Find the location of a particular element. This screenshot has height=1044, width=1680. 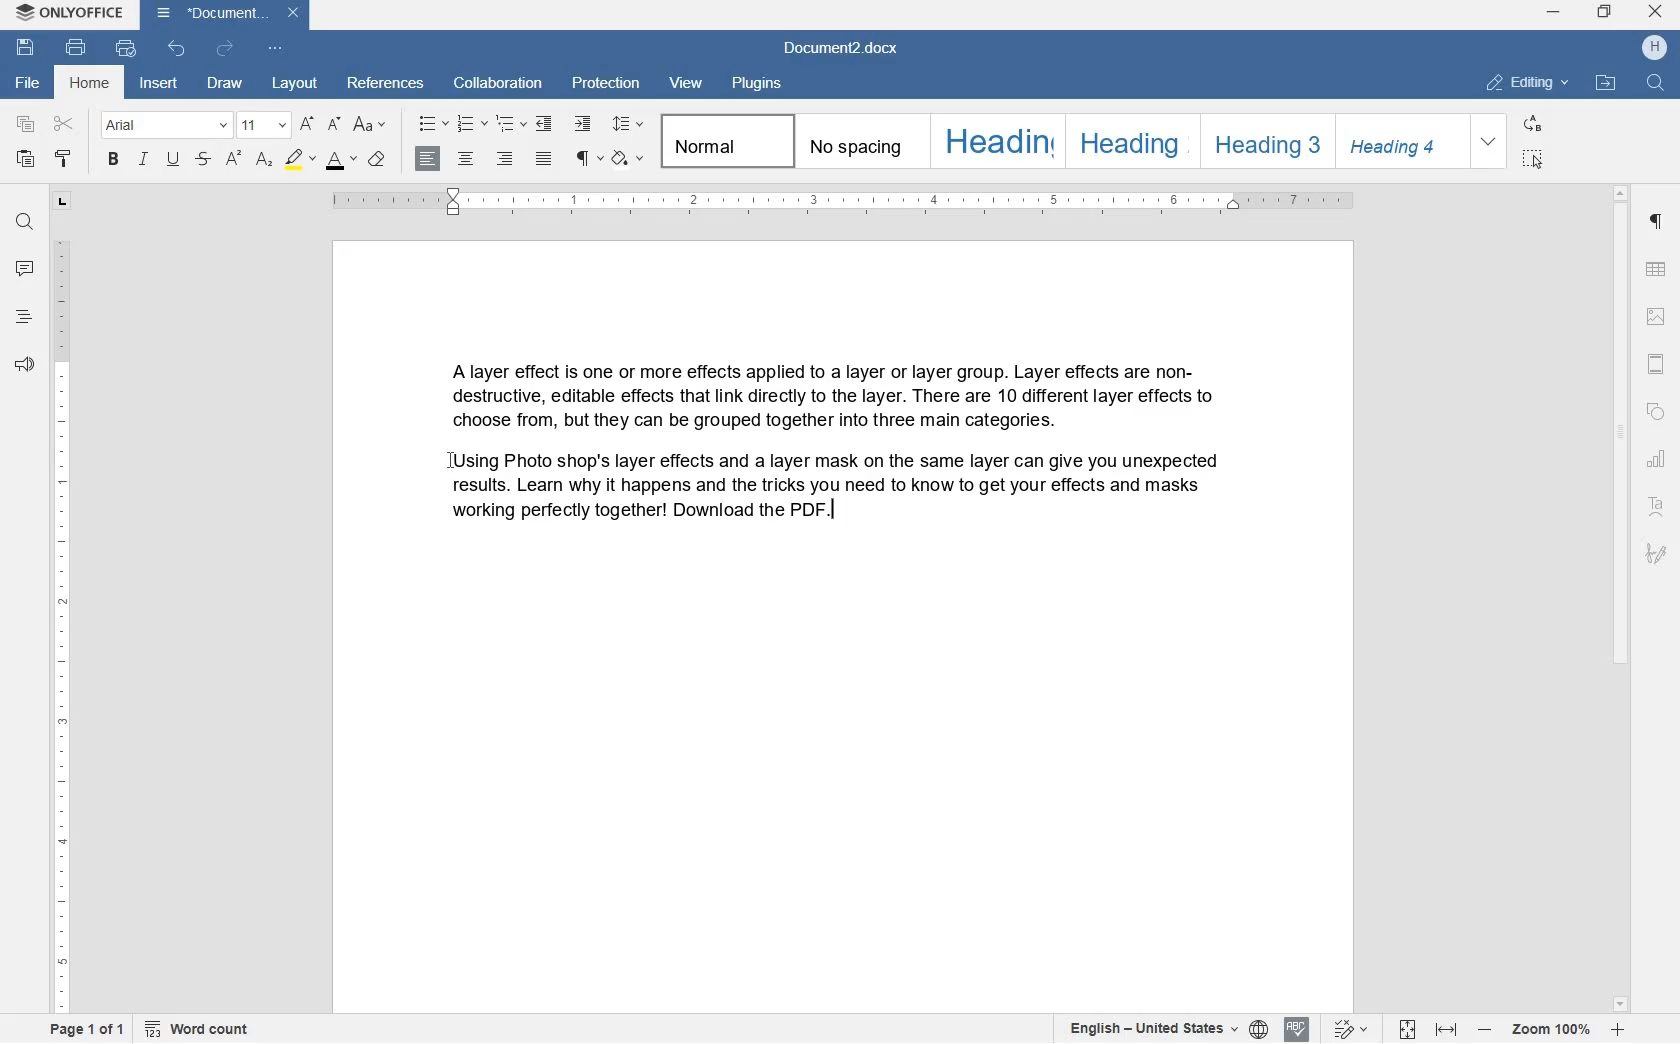

2 ONLYOFFICE is located at coordinates (67, 13).